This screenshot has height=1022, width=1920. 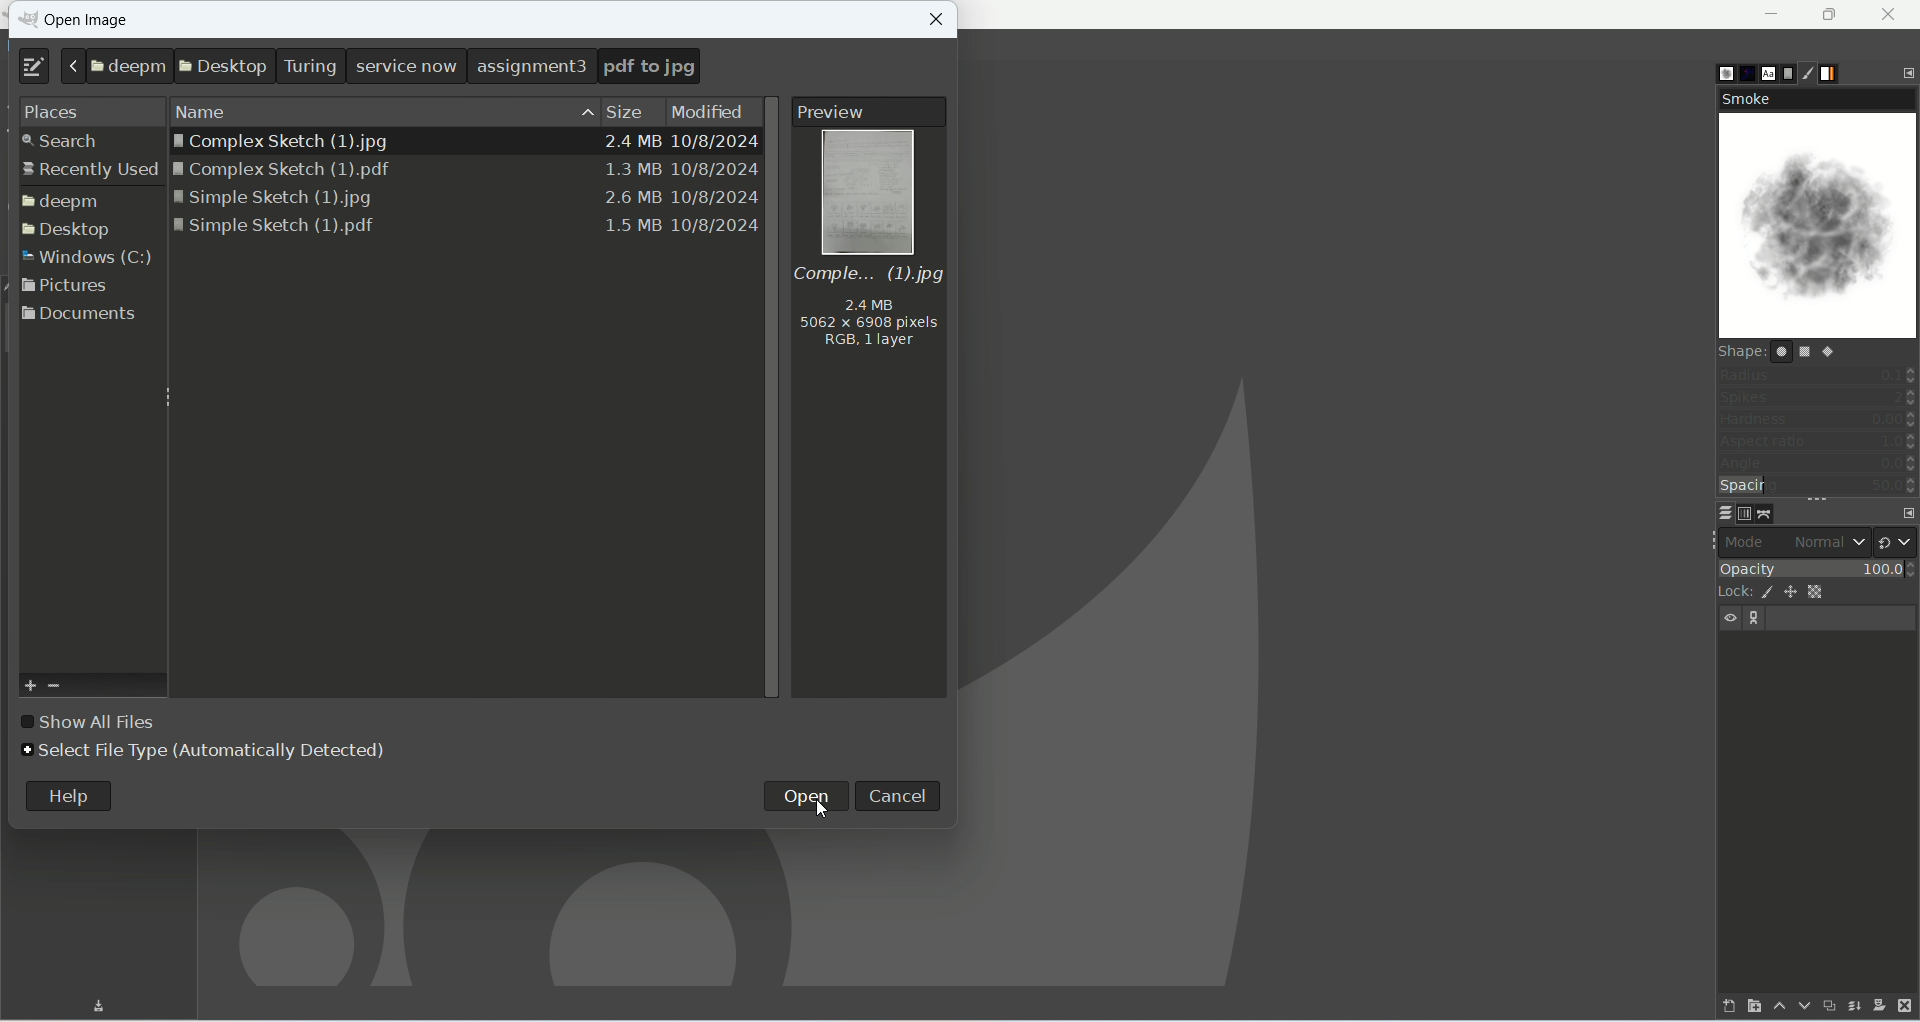 I want to click on radius, so click(x=1818, y=374).